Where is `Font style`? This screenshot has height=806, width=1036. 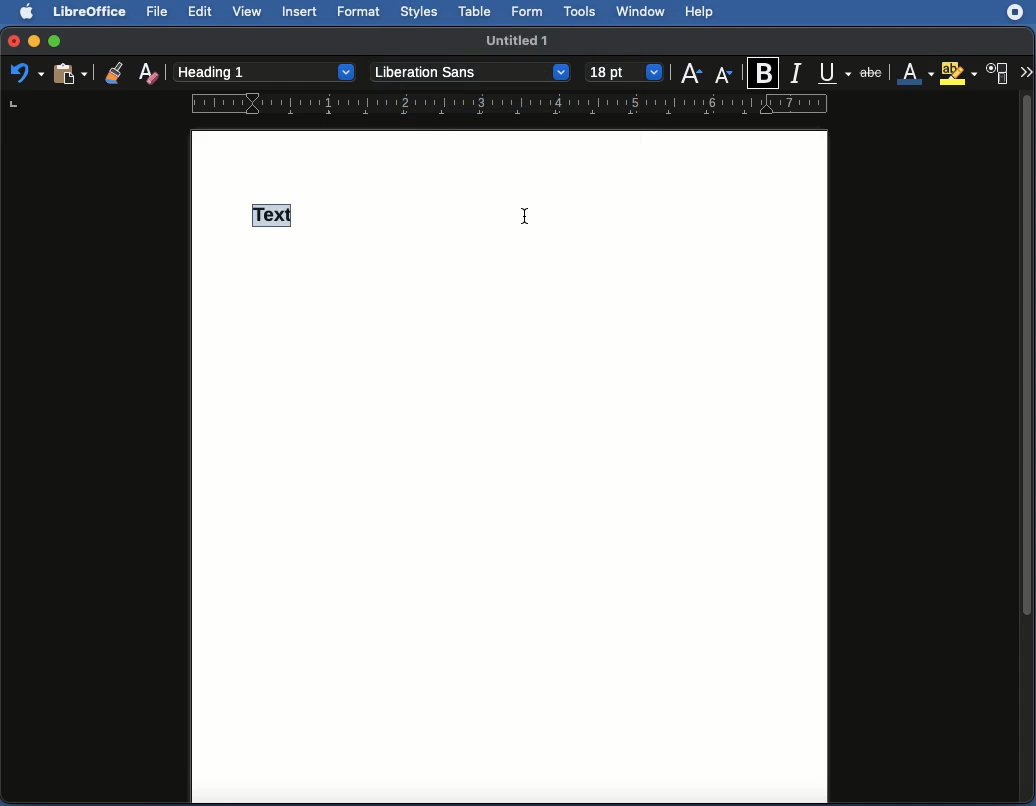 Font style is located at coordinates (467, 71).